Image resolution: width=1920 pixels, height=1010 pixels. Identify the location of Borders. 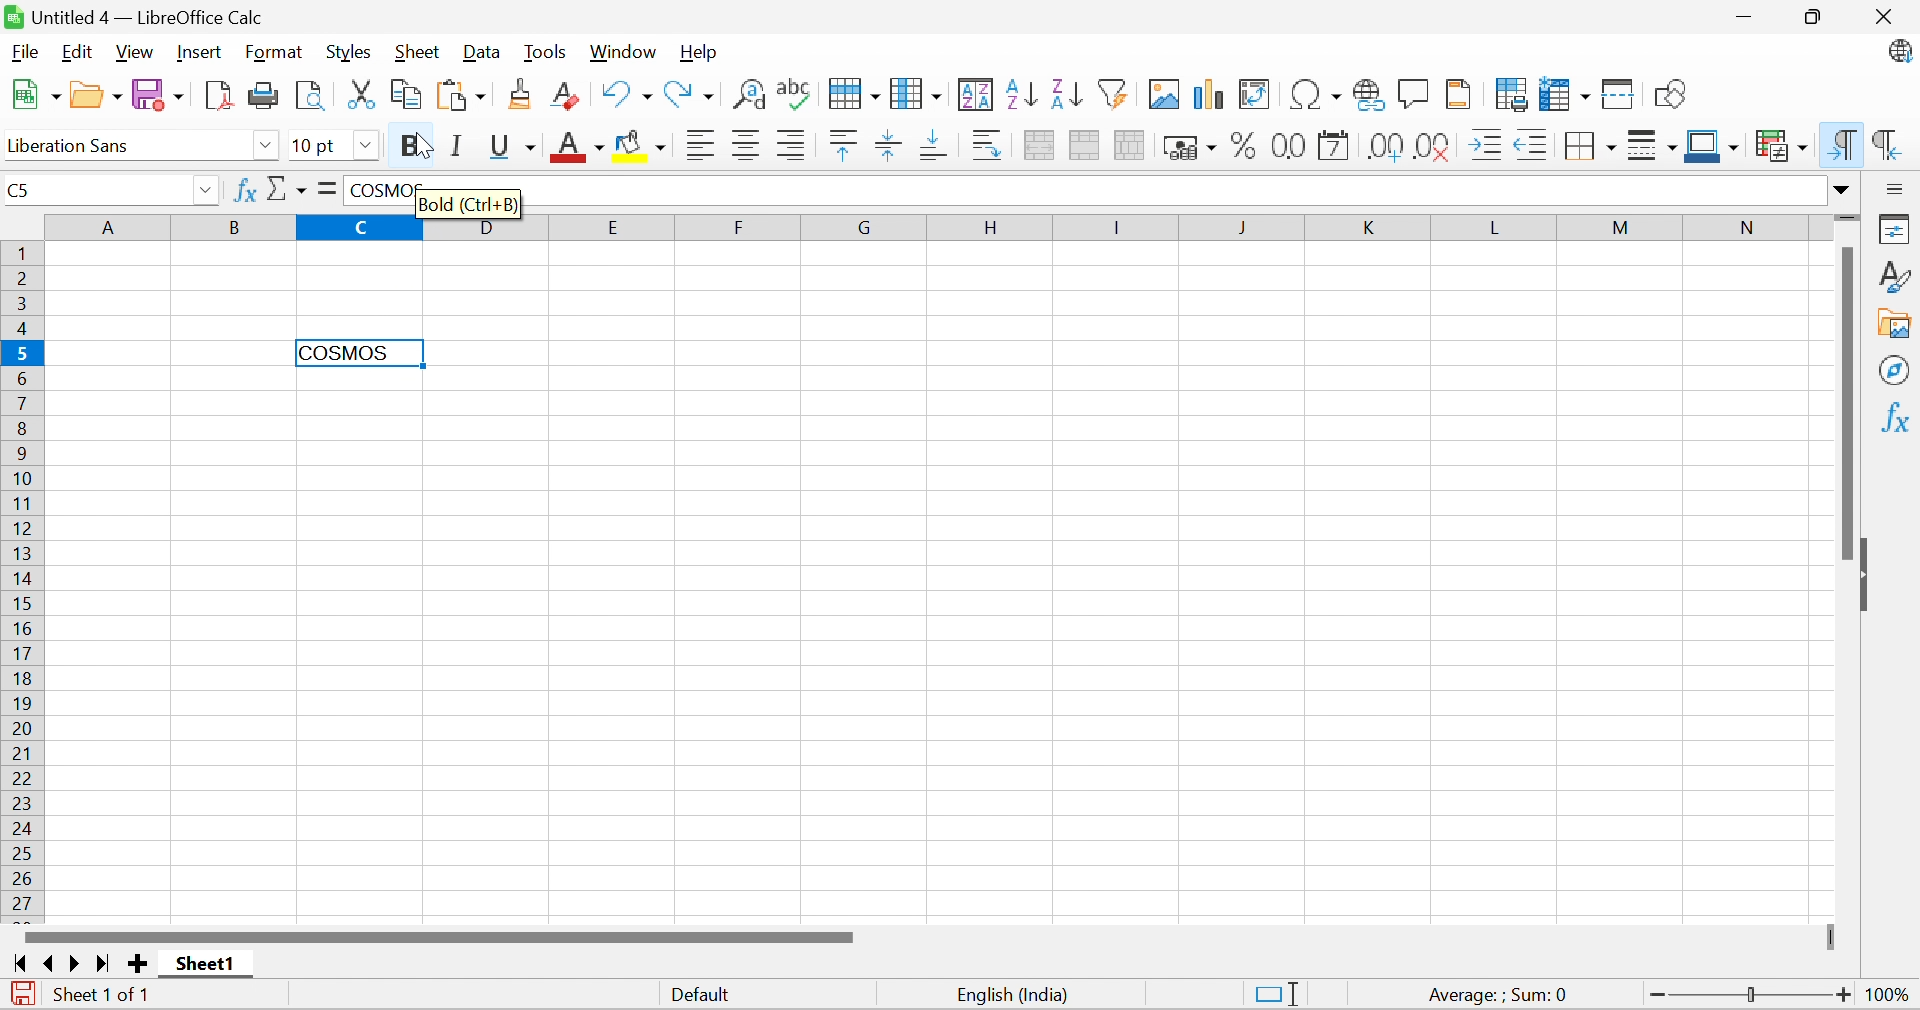
(1588, 149).